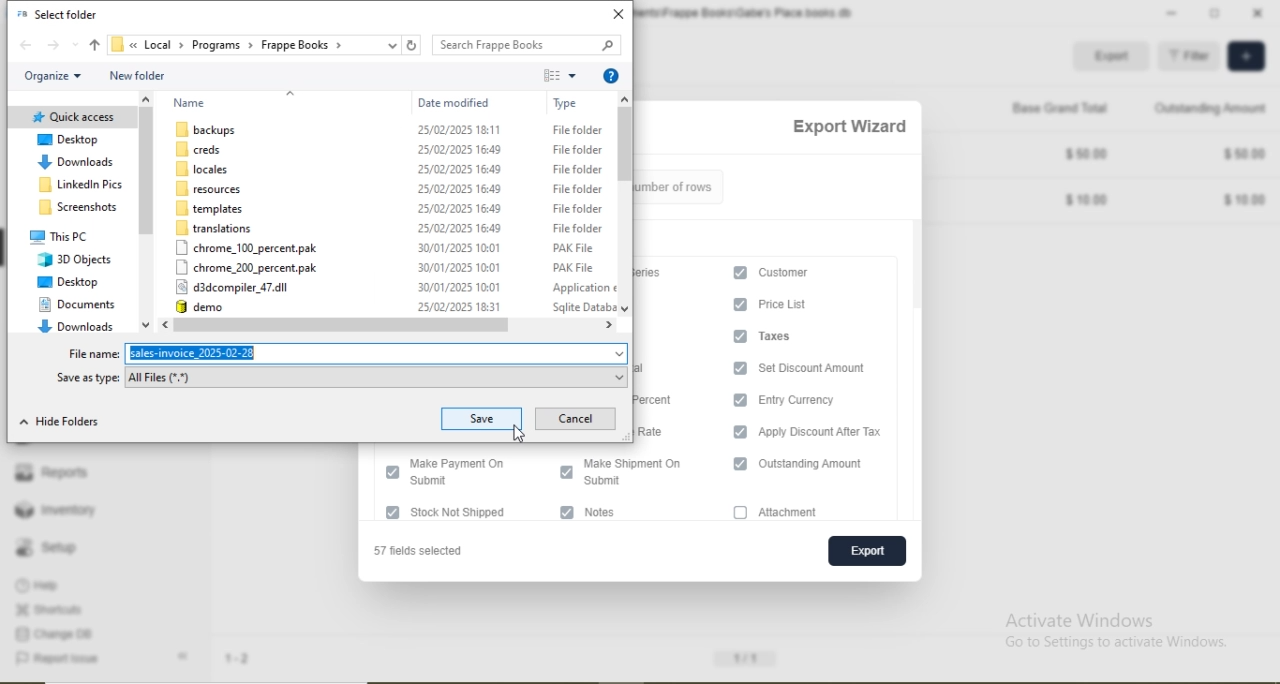 Image resolution: width=1280 pixels, height=684 pixels. I want to click on sales-invoice 2025-02- 280, so click(201, 353).